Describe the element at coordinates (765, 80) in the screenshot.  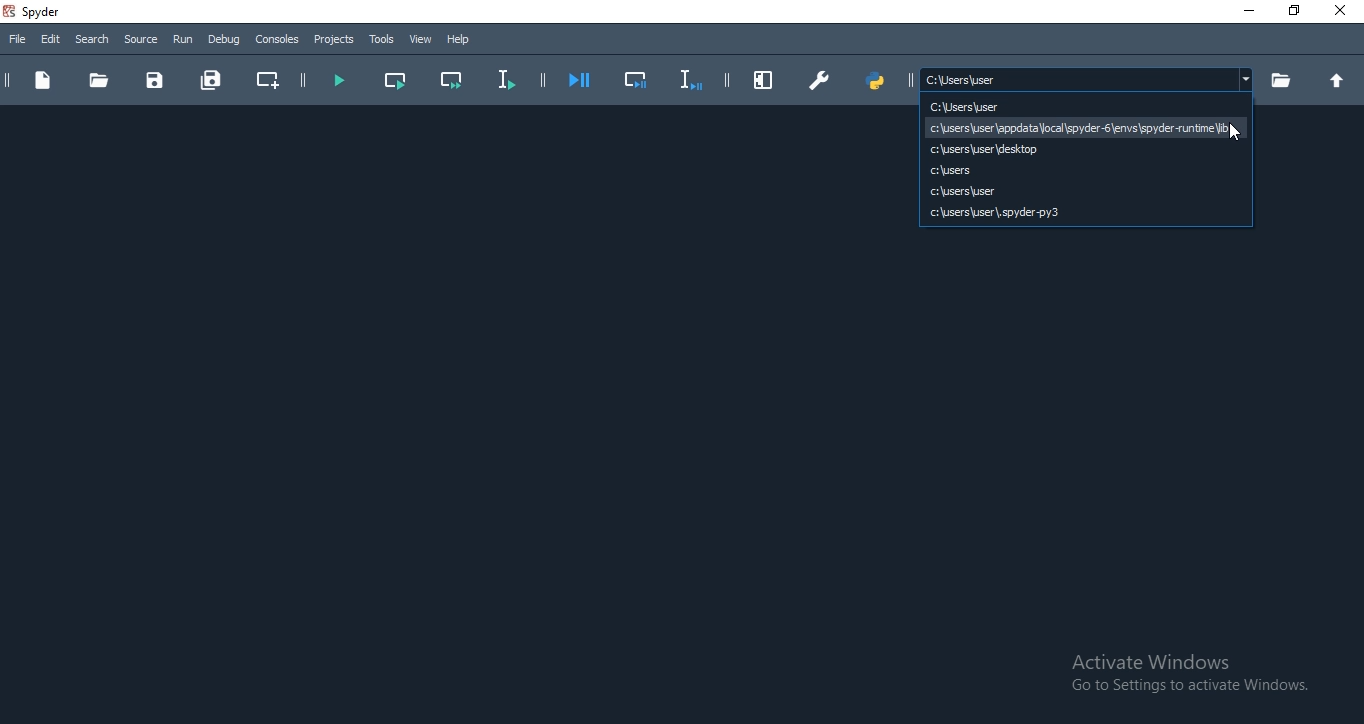
I see `maximise pane` at that location.